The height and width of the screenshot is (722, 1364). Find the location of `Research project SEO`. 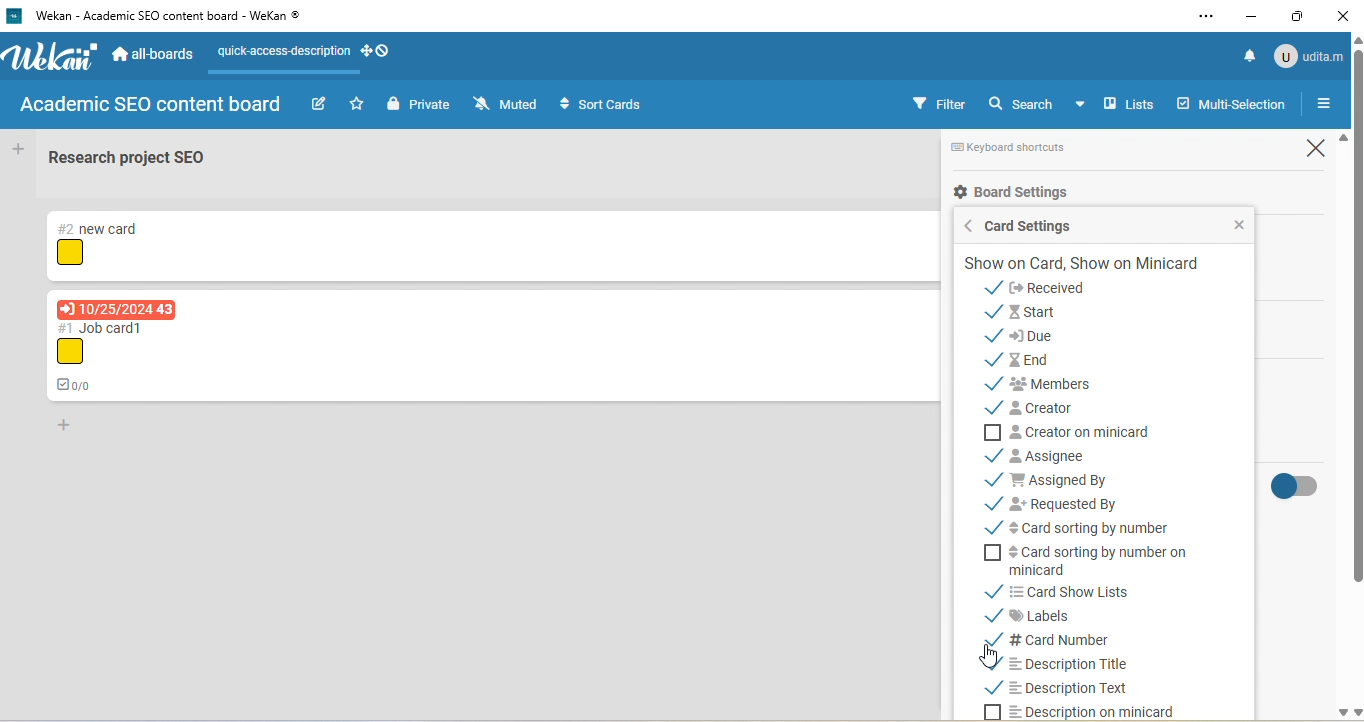

Research project SEO is located at coordinates (129, 157).